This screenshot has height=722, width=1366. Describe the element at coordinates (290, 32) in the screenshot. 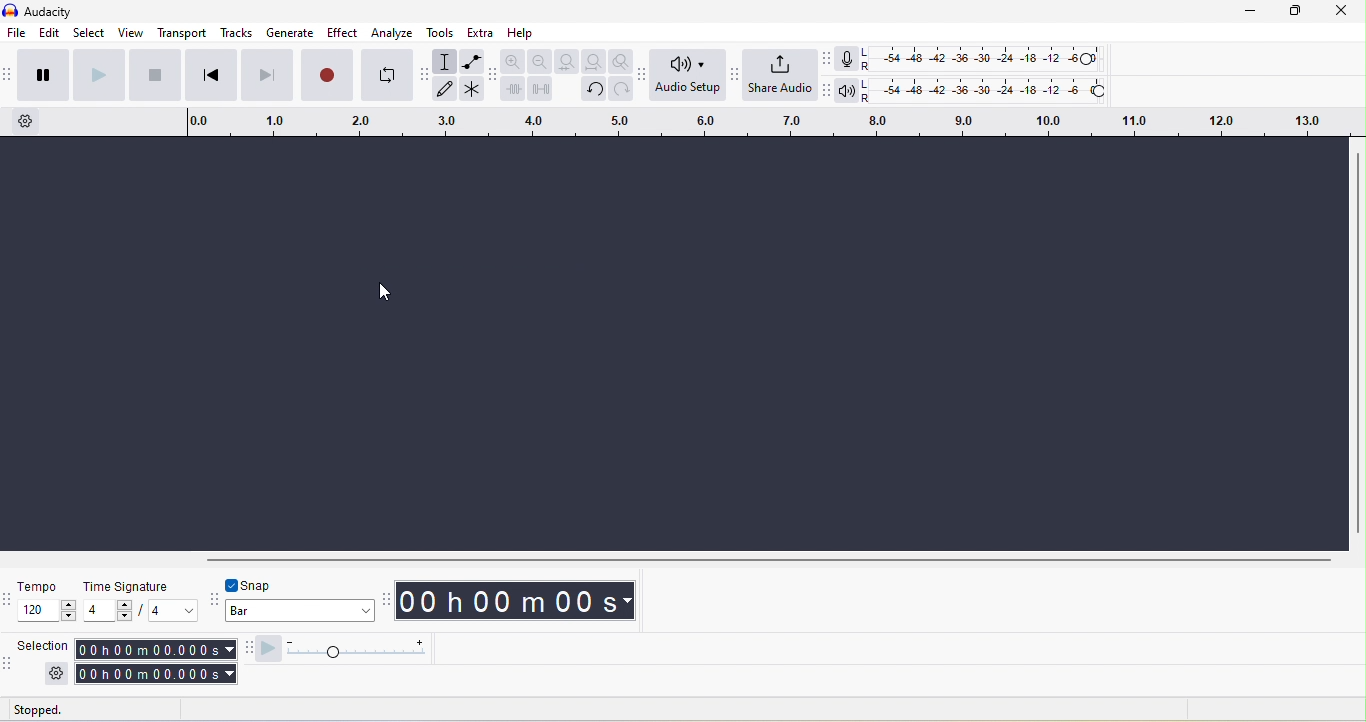

I see `generate` at that location.